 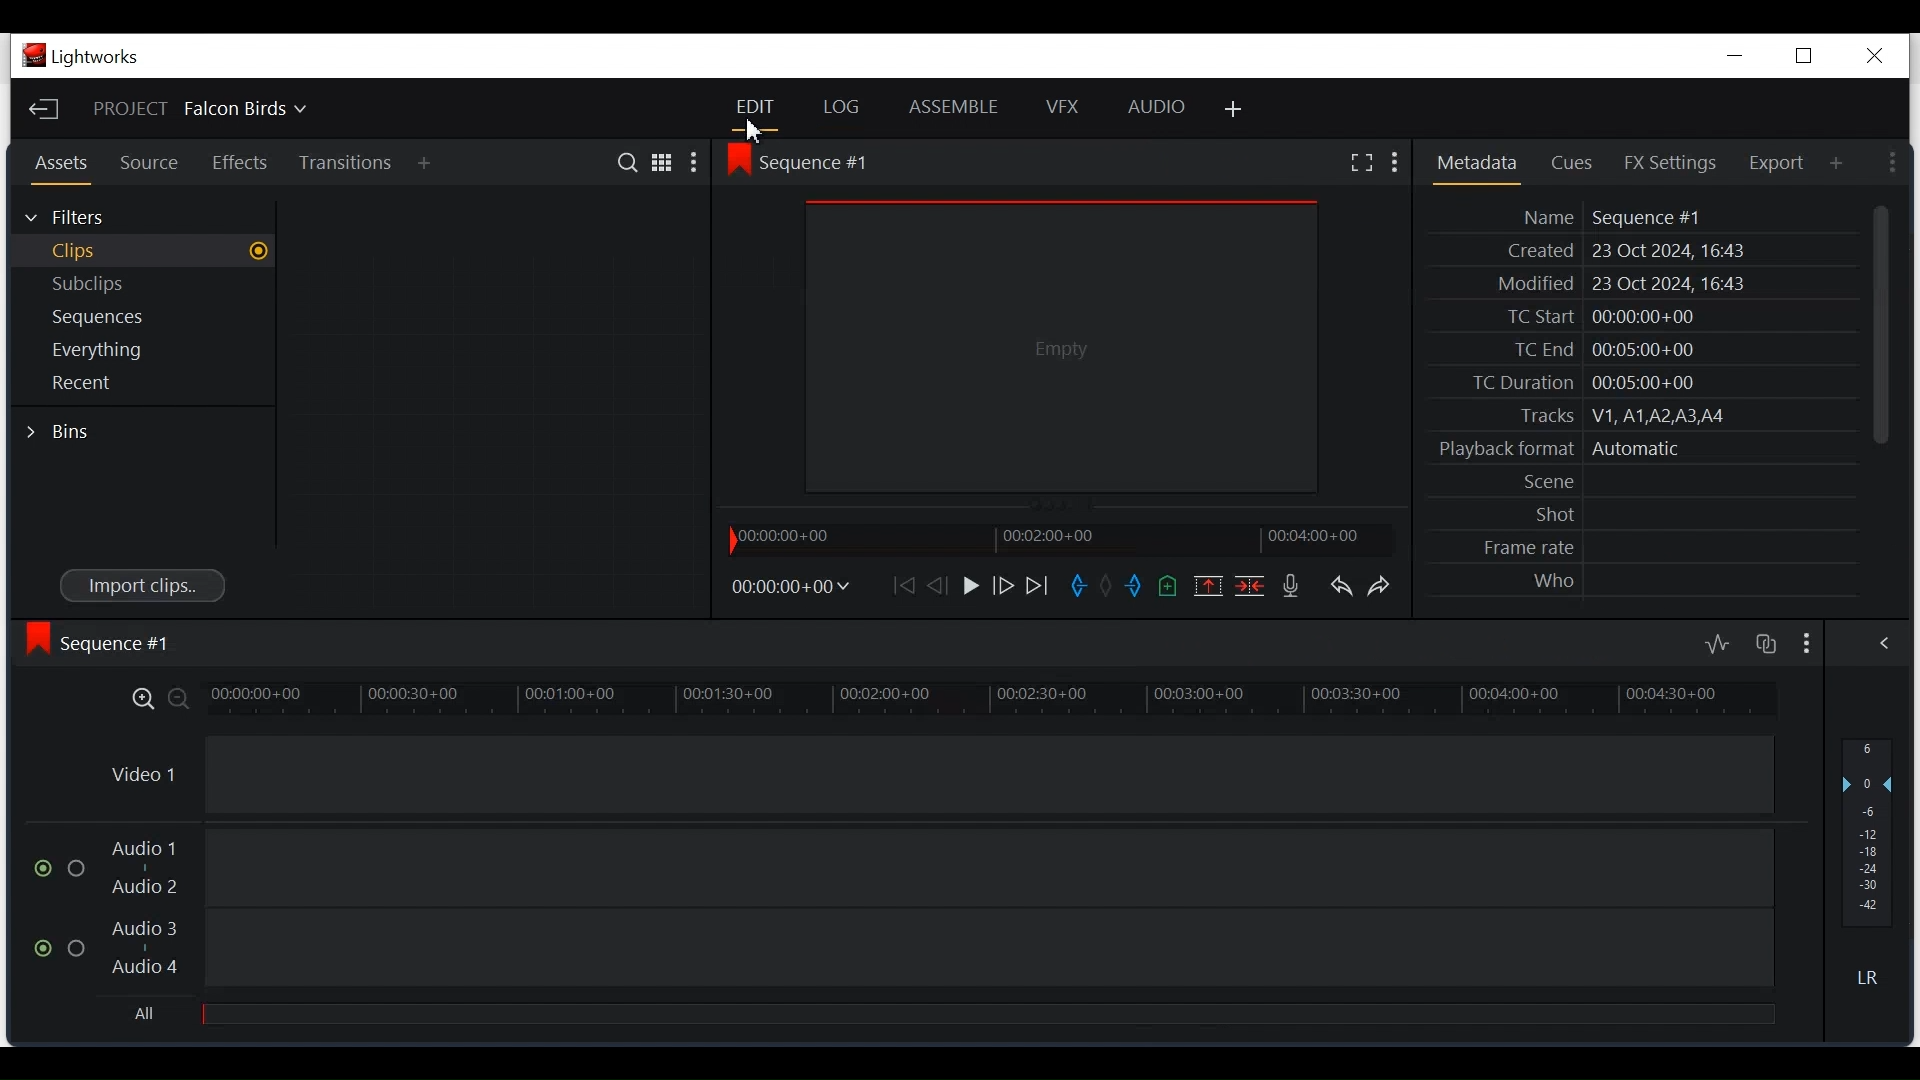 What do you see at coordinates (1873, 52) in the screenshot?
I see `Close` at bounding box center [1873, 52].